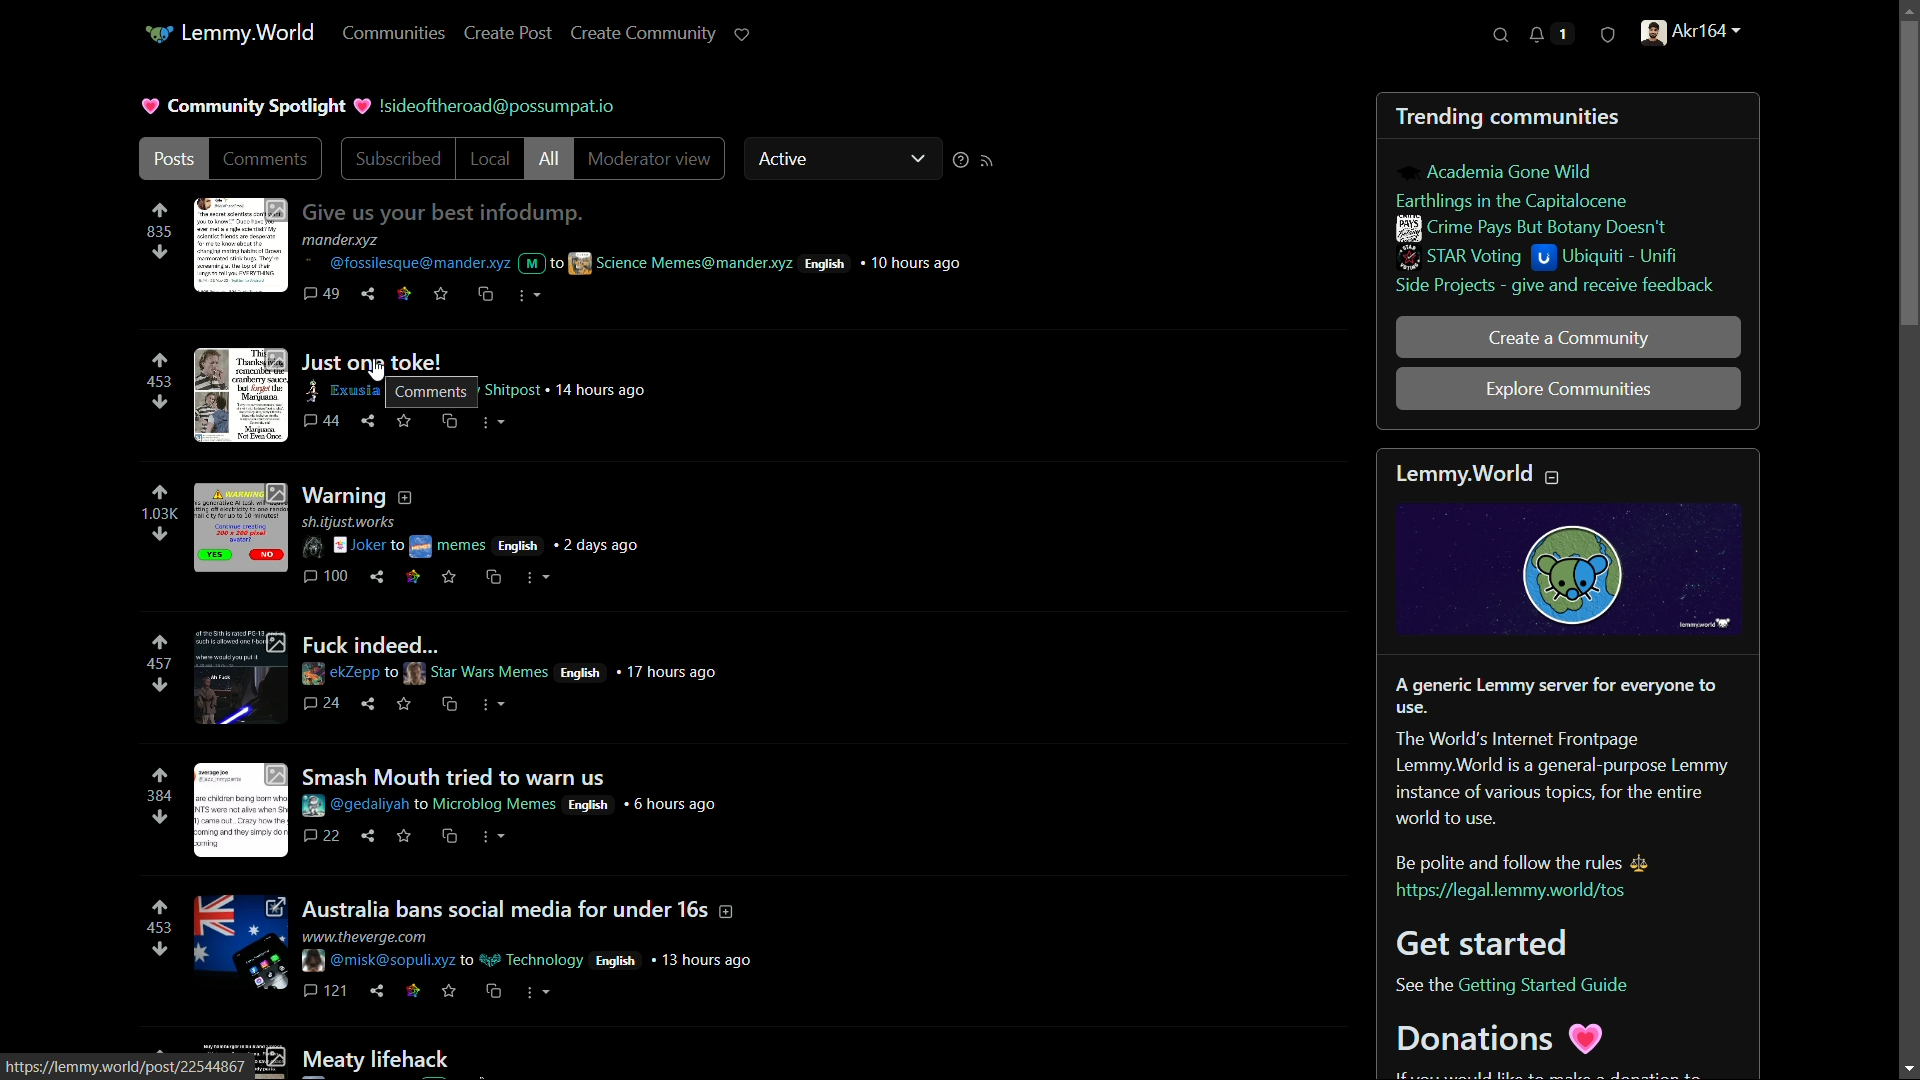 The image size is (1920, 1080). I want to click on upvote, so click(165, 906).